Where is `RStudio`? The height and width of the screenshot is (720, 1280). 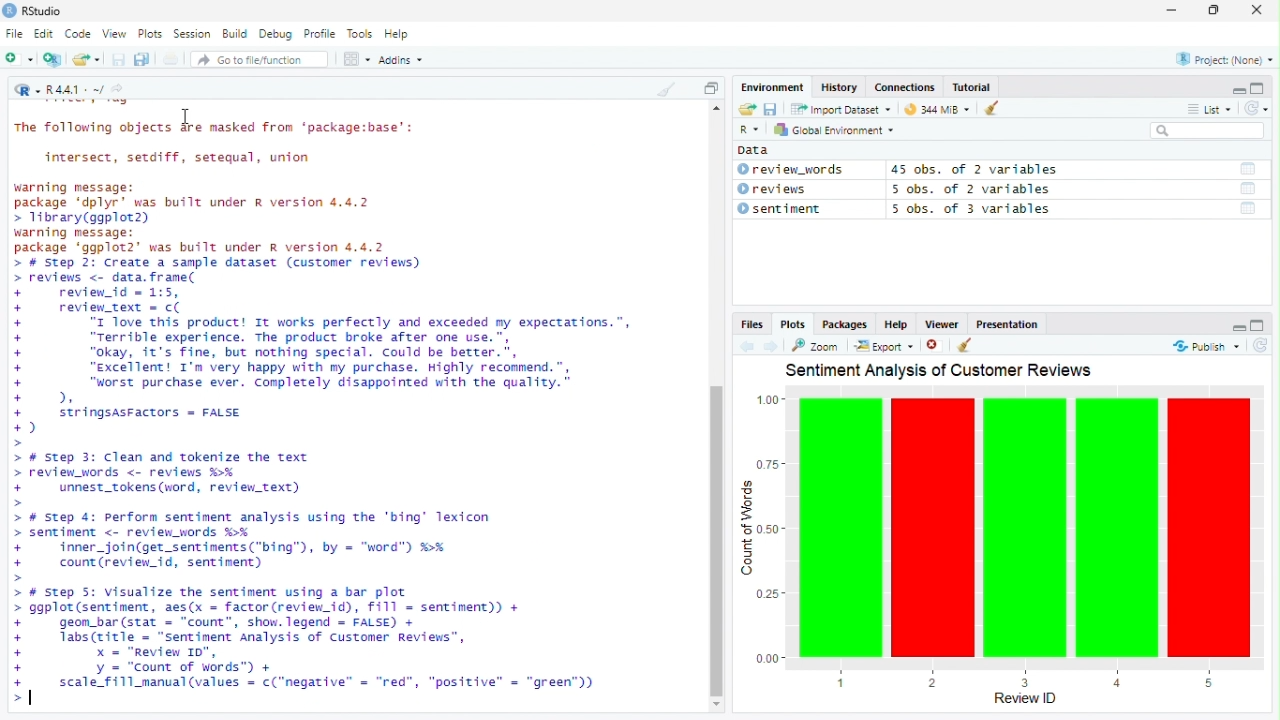 RStudio is located at coordinates (33, 11).